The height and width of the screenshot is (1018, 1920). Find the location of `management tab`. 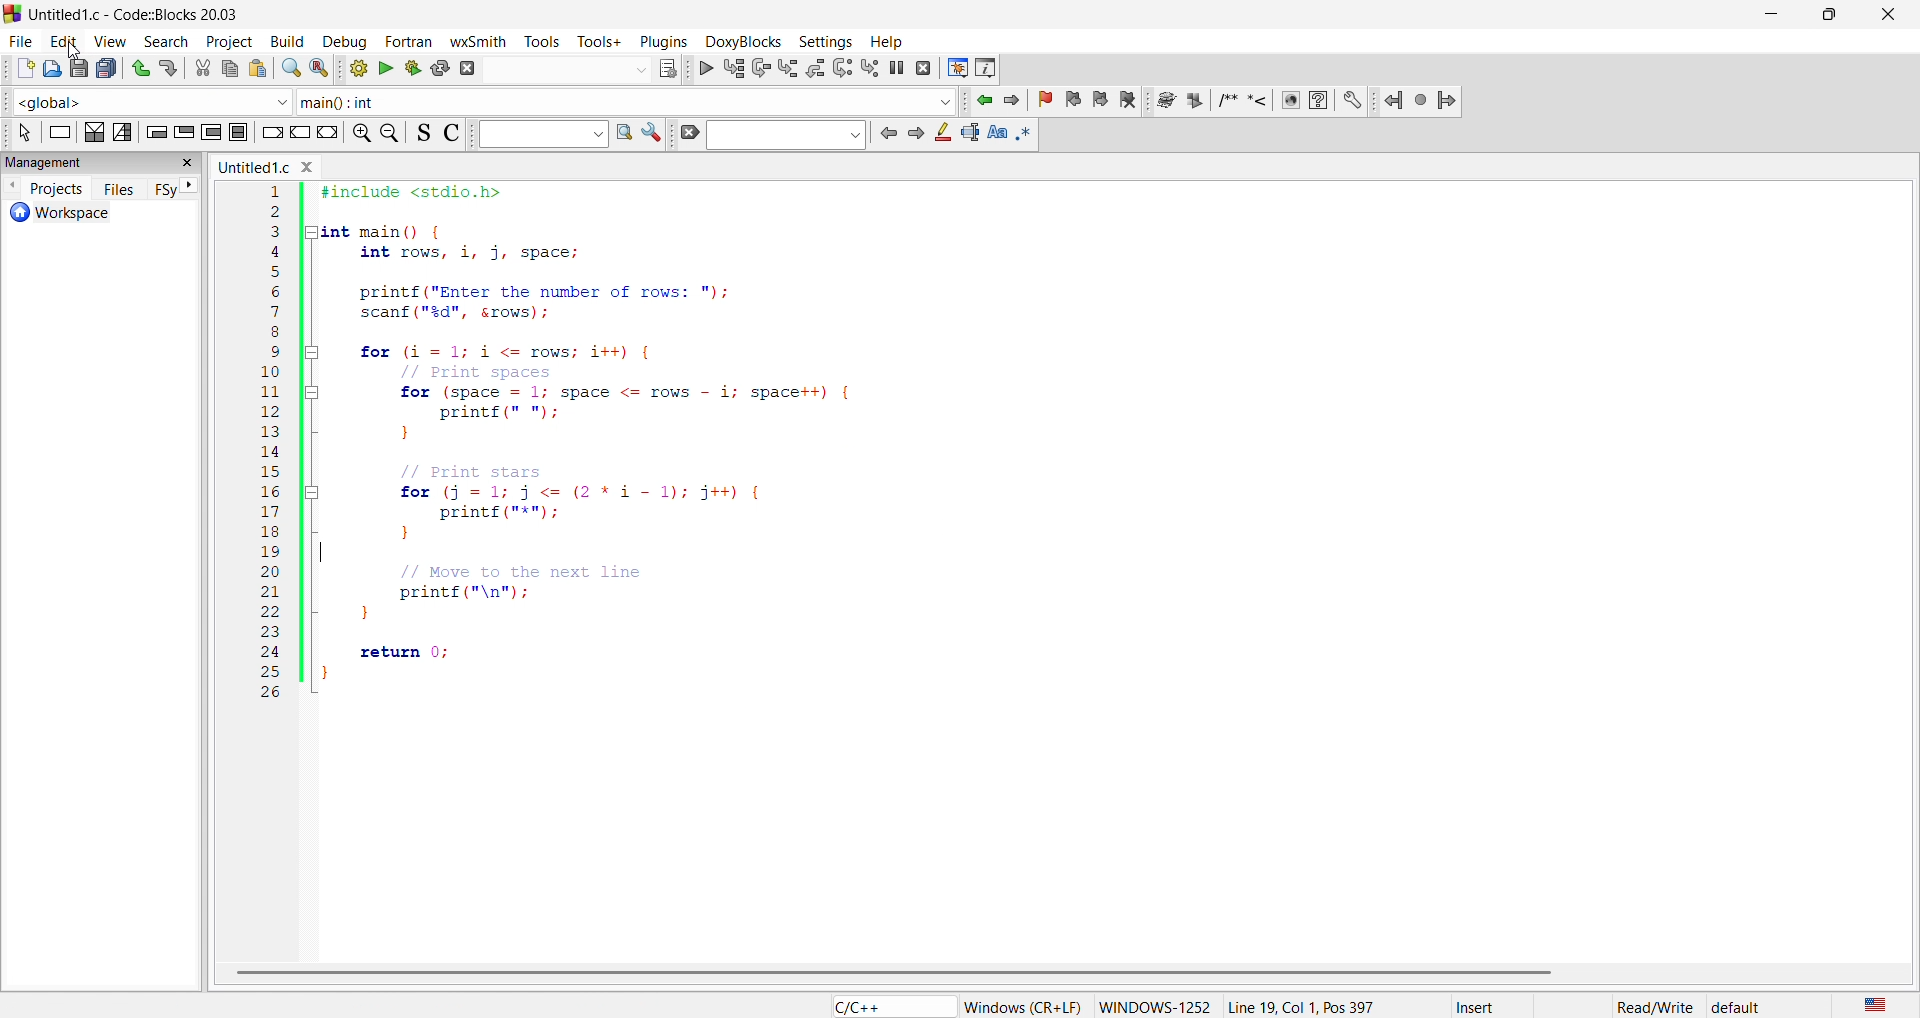

management tab is located at coordinates (104, 165).